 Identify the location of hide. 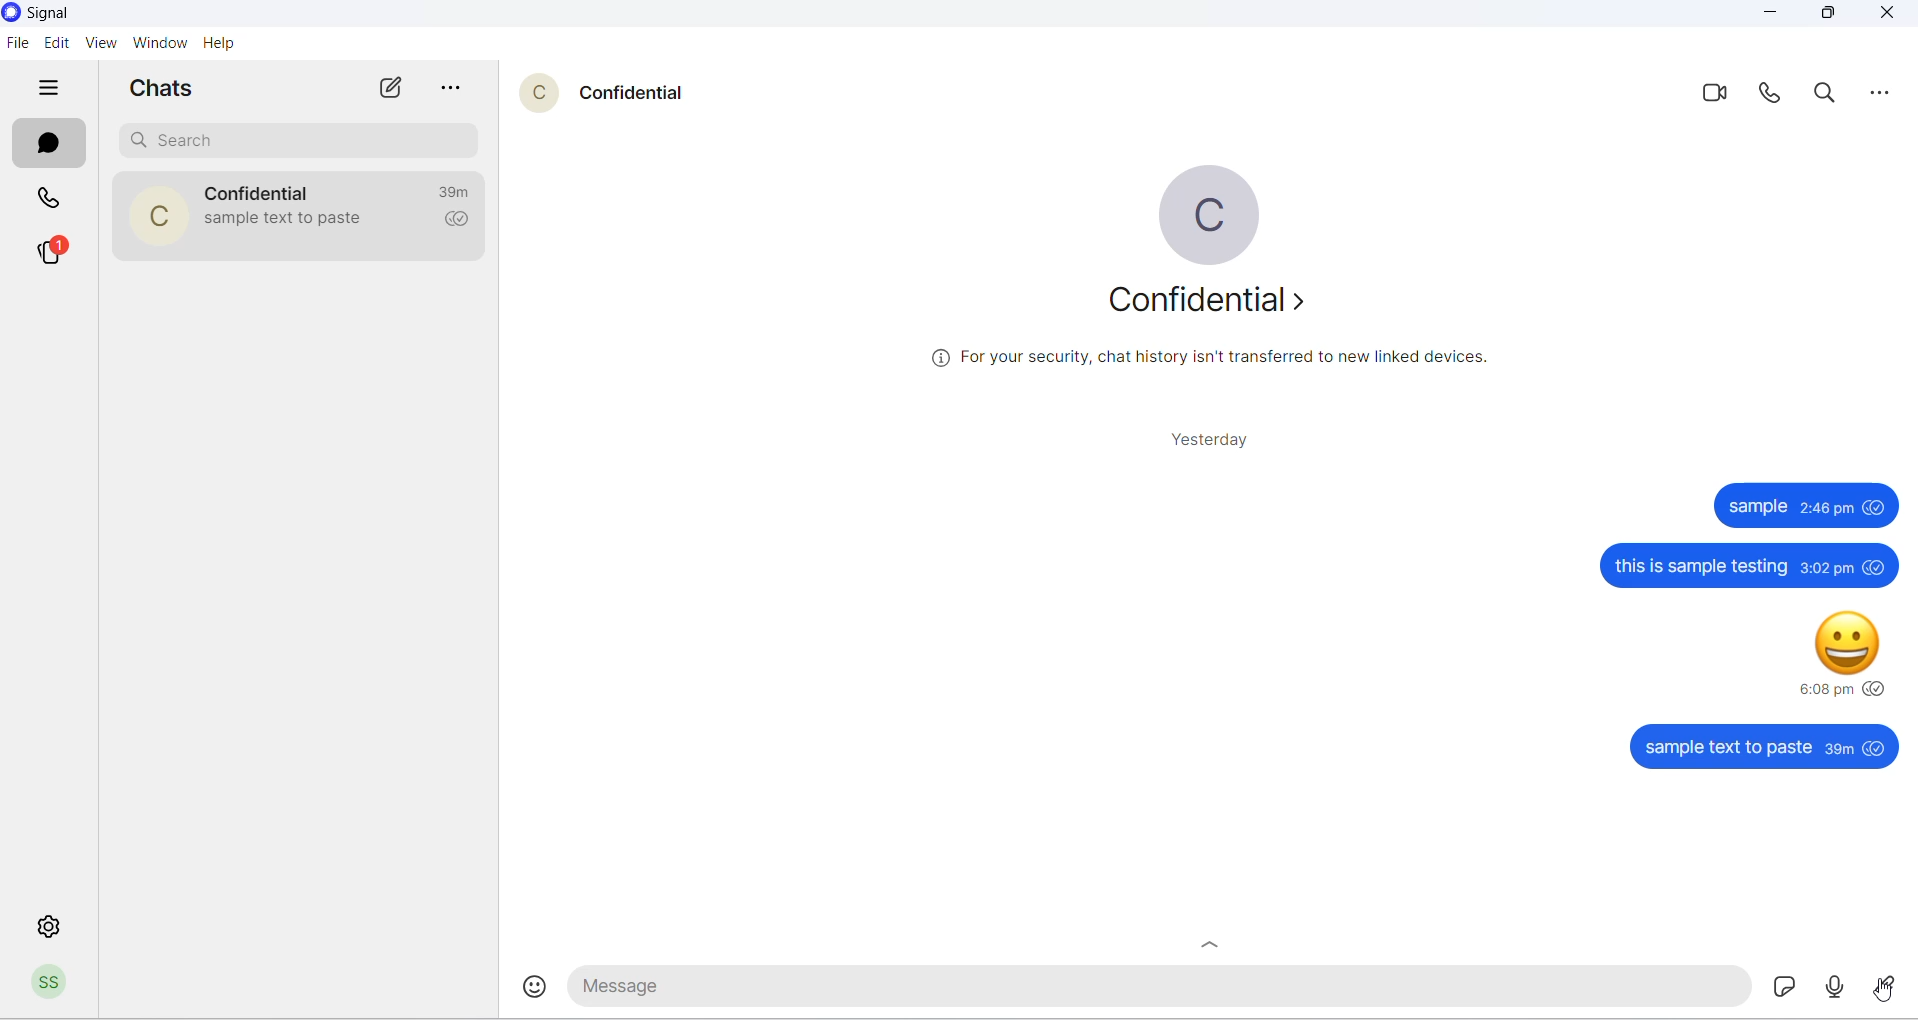
(47, 89).